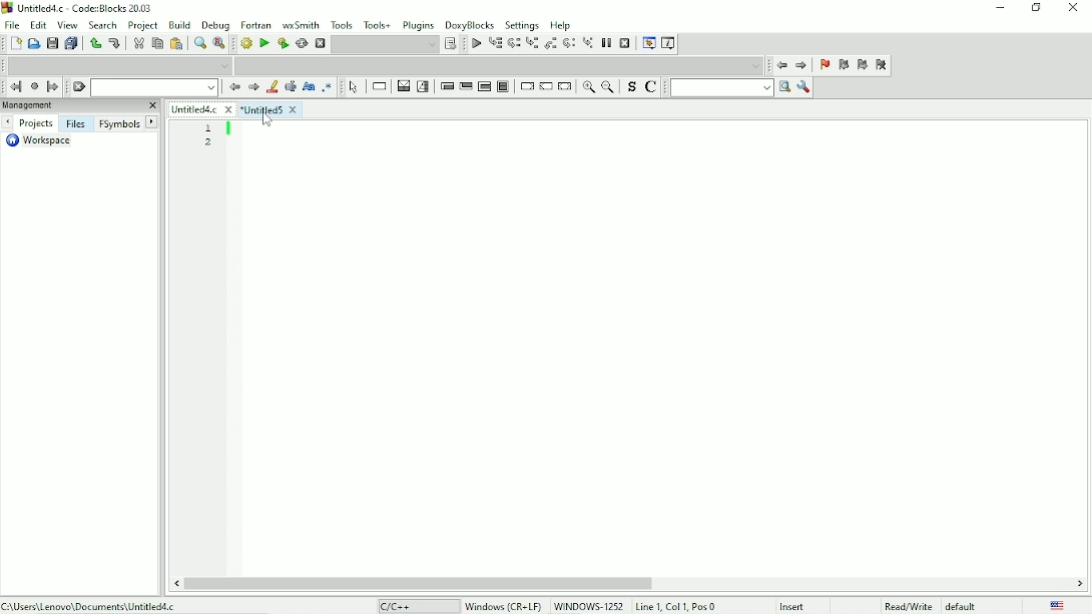  What do you see at coordinates (610, 87) in the screenshot?
I see `Zoom out` at bounding box center [610, 87].